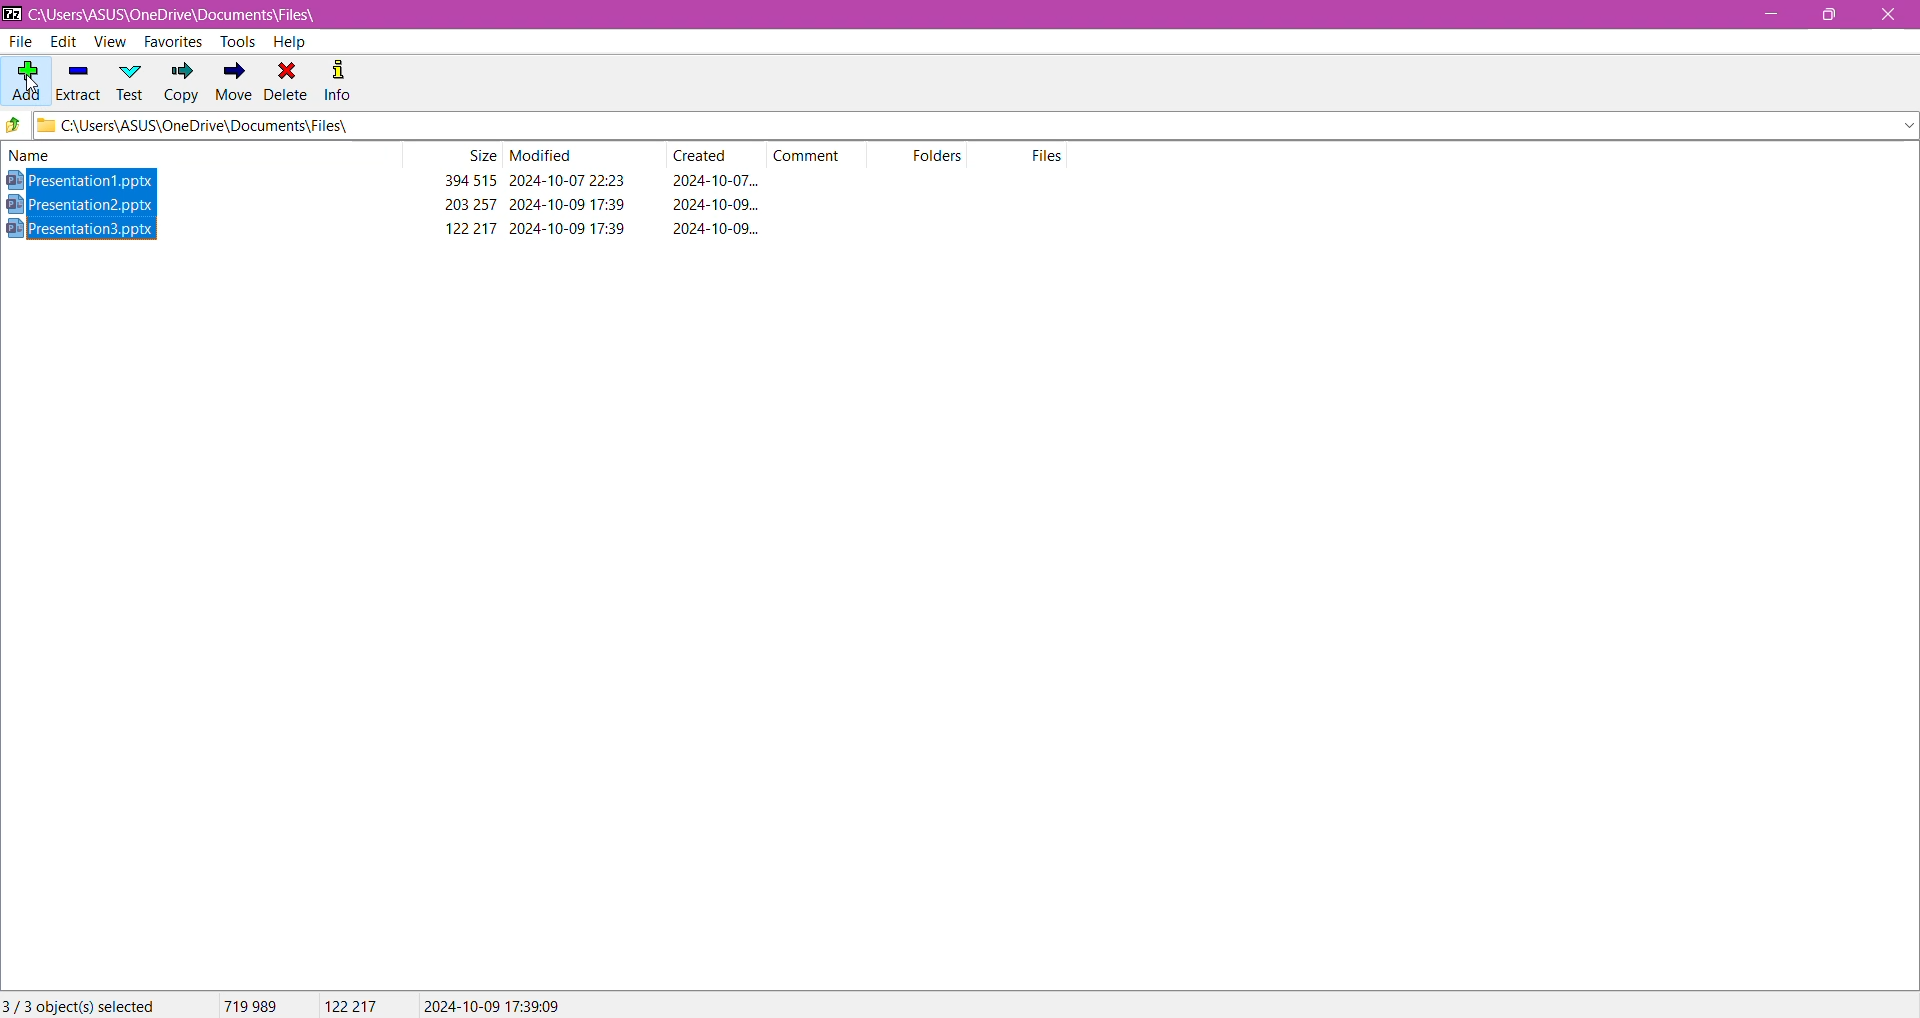 The image size is (1920, 1018). What do you see at coordinates (23, 42) in the screenshot?
I see `File` at bounding box center [23, 42].